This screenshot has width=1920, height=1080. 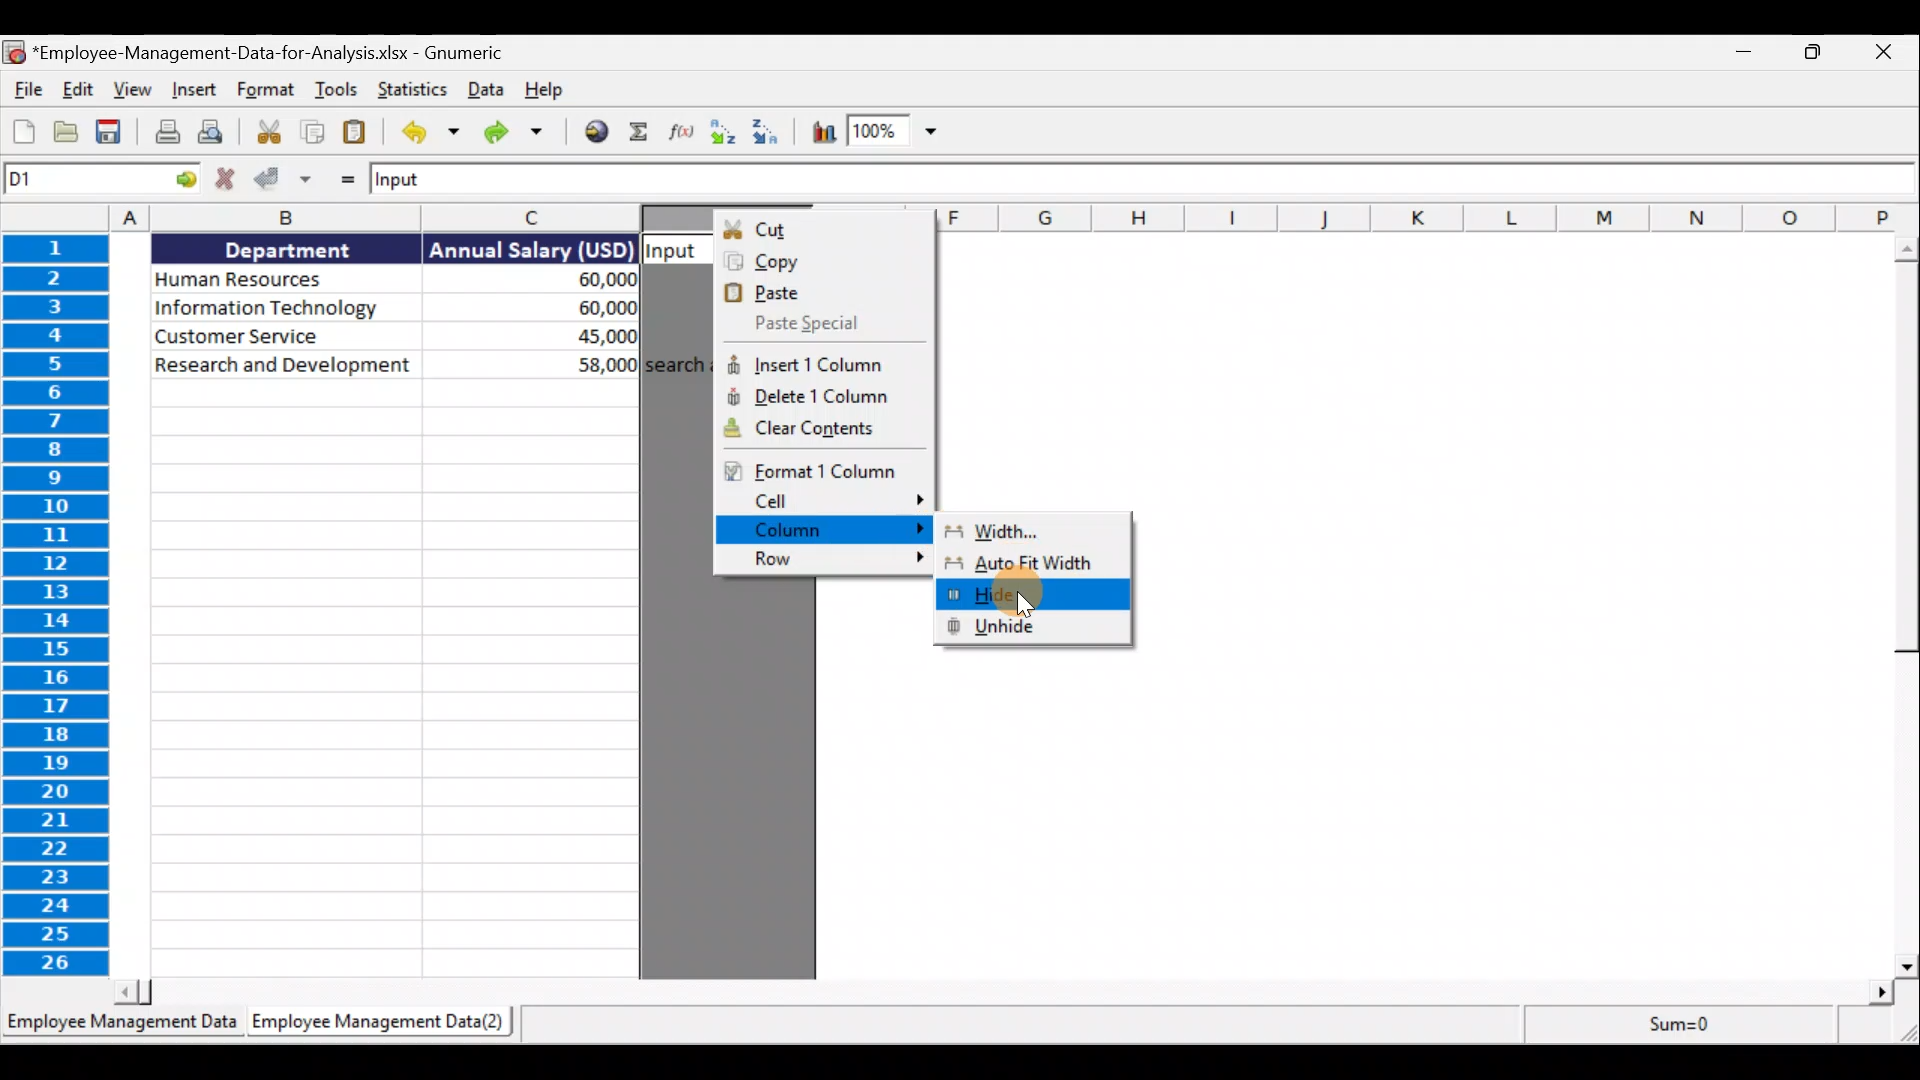 What do you see at coordinates (319, 217) in the screenshot?
I see `columns` at bounding box center [319, 217].